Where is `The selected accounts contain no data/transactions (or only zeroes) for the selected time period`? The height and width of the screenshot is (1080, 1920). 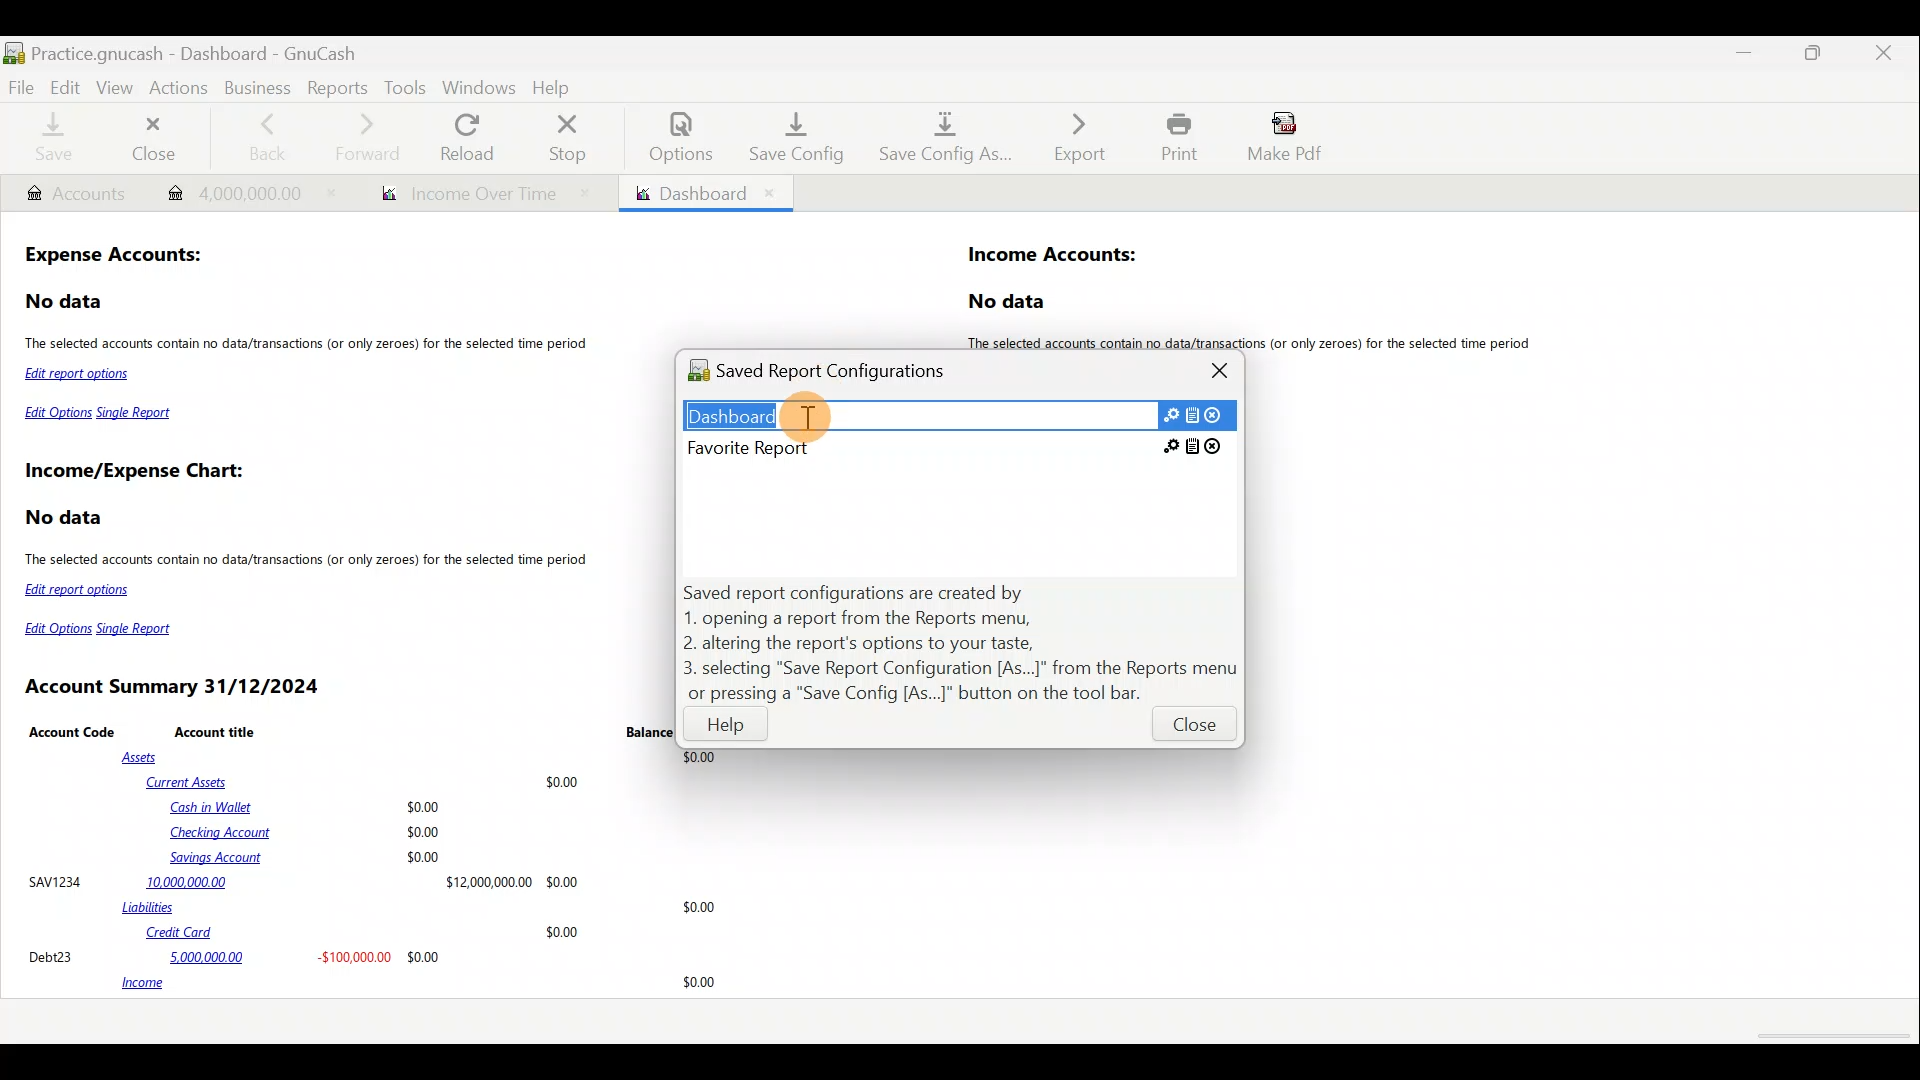
The selected accounts contain no data/transactions (or only zeroes) for the selected time period is located at coordinates (309, 562).